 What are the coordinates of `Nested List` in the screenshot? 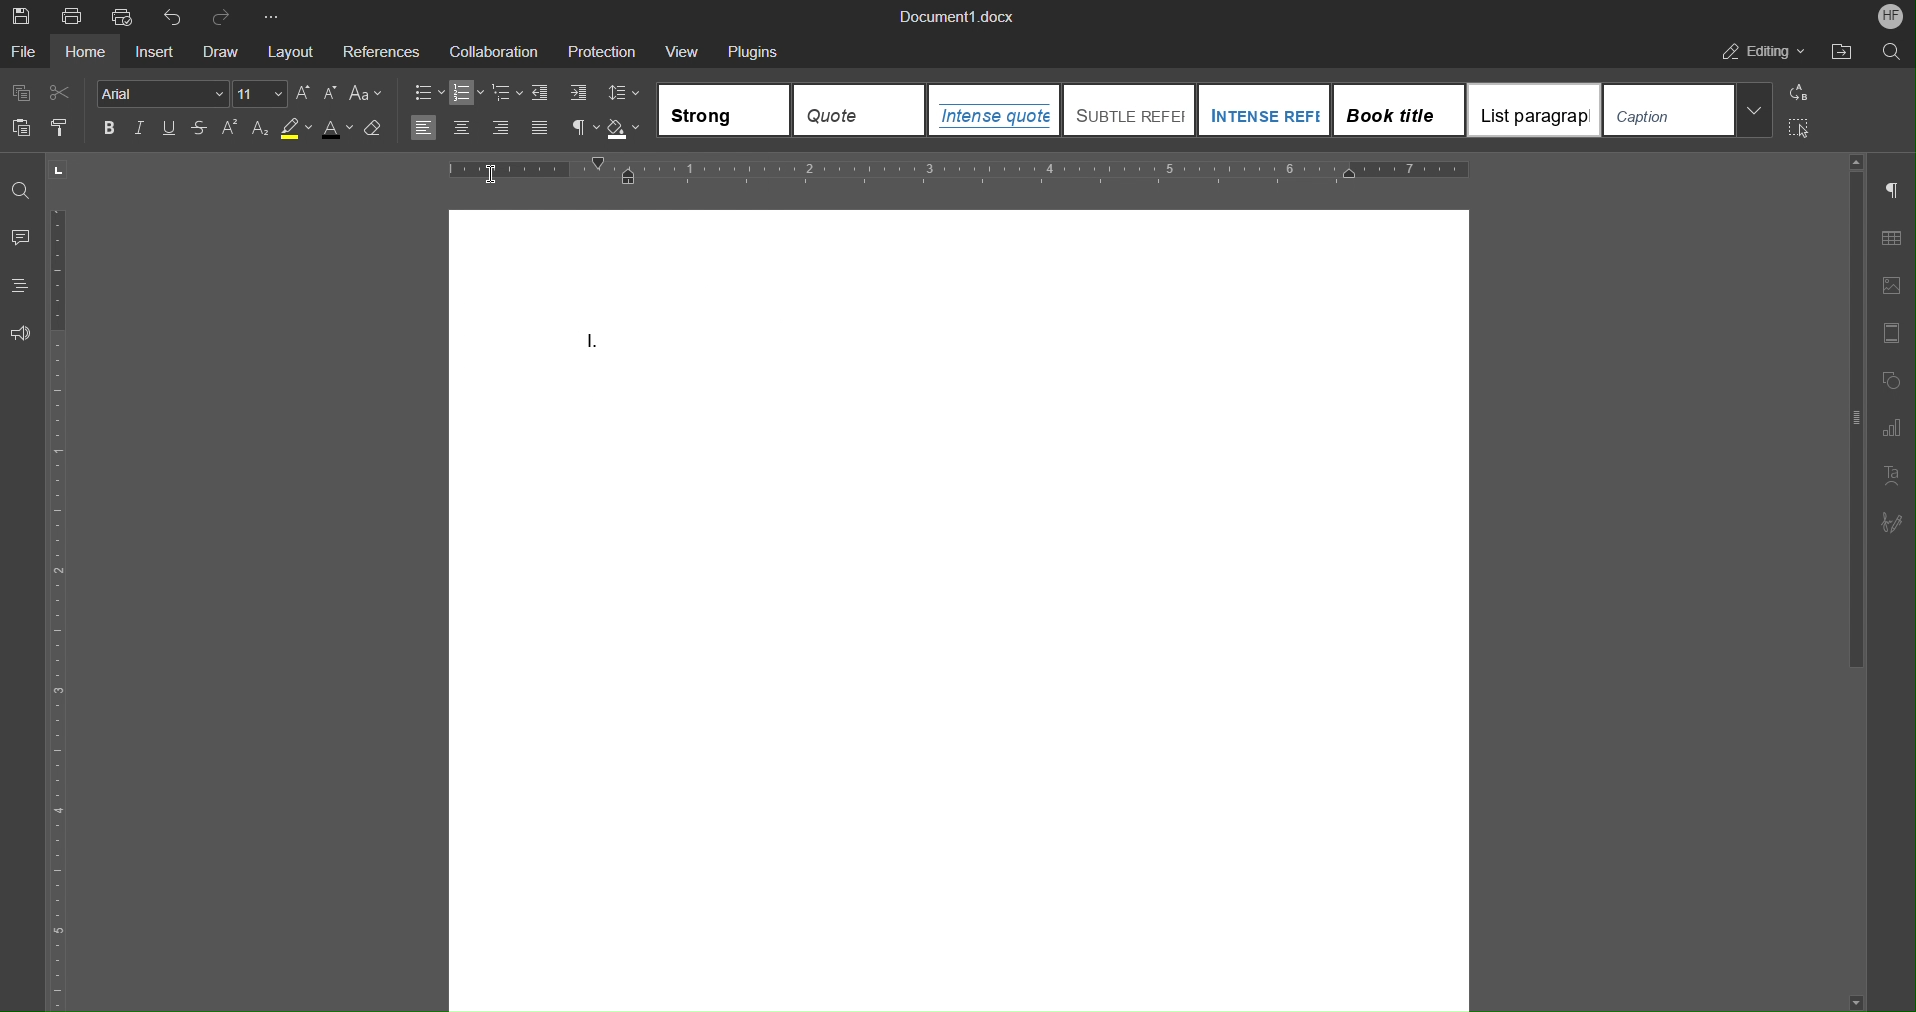 It's located at (505, 93).